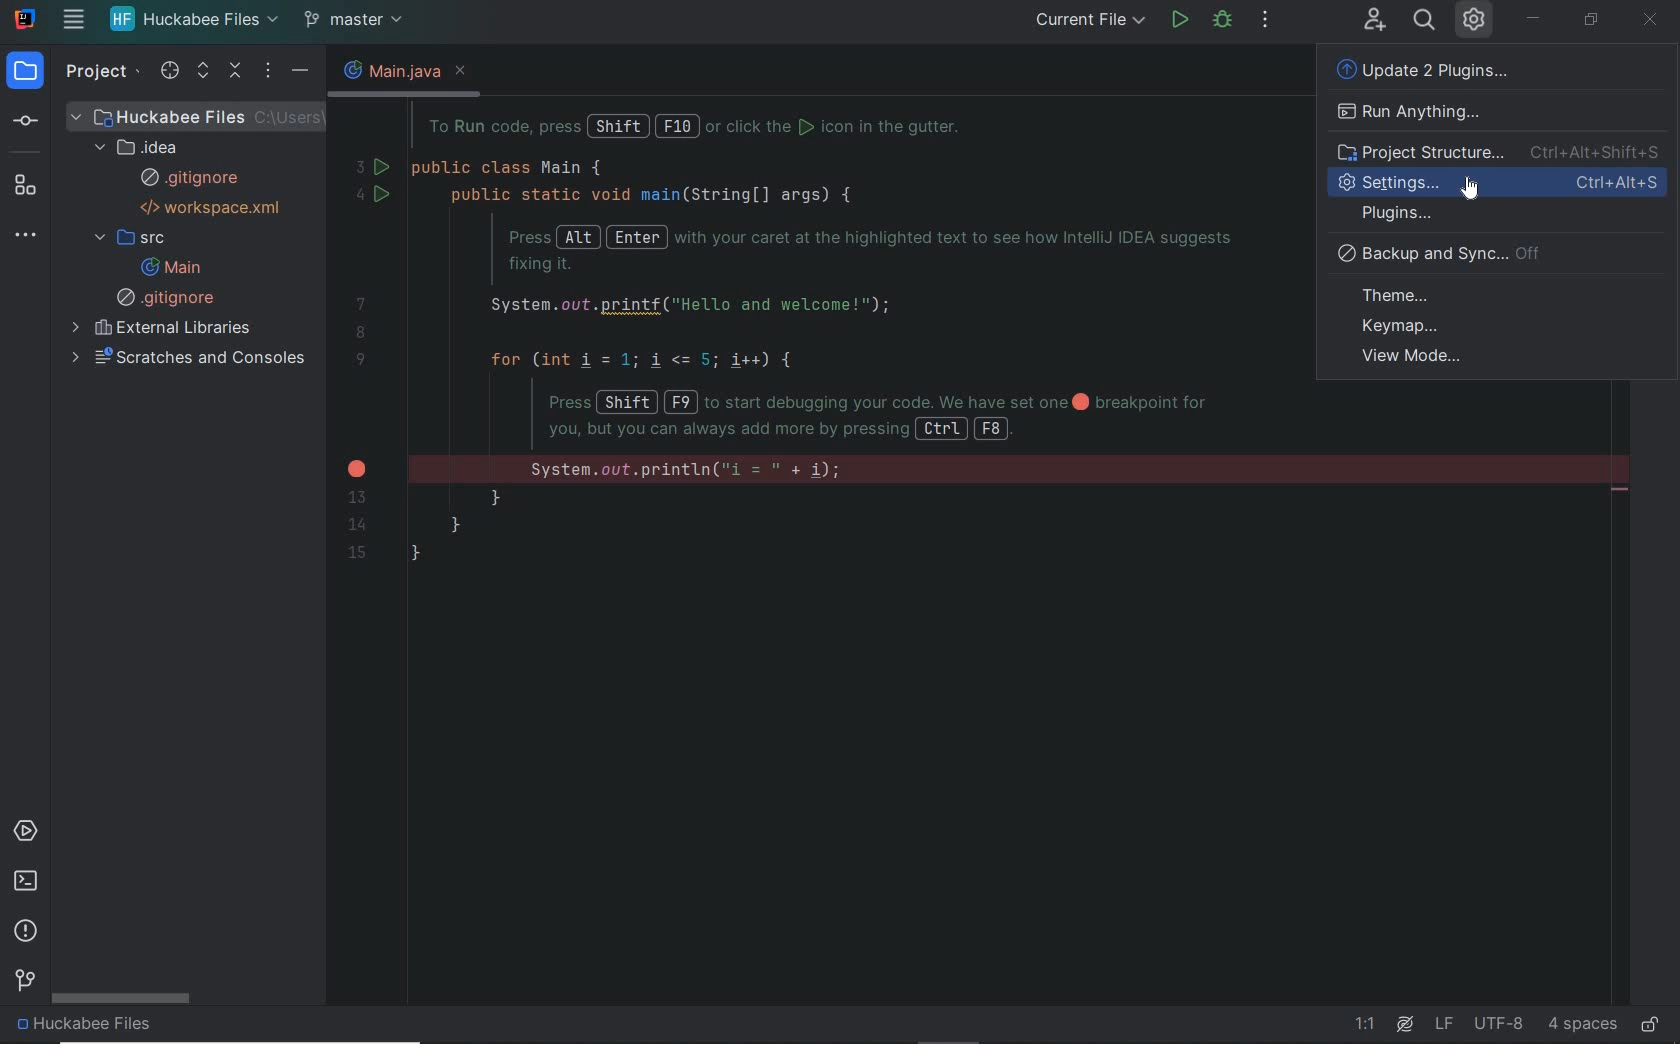 Image resolution: width=1680 pixels, height=1044 pixels. Describe the element at coordinates (198, 115) in the screenshot. I see `project file name` at that location.